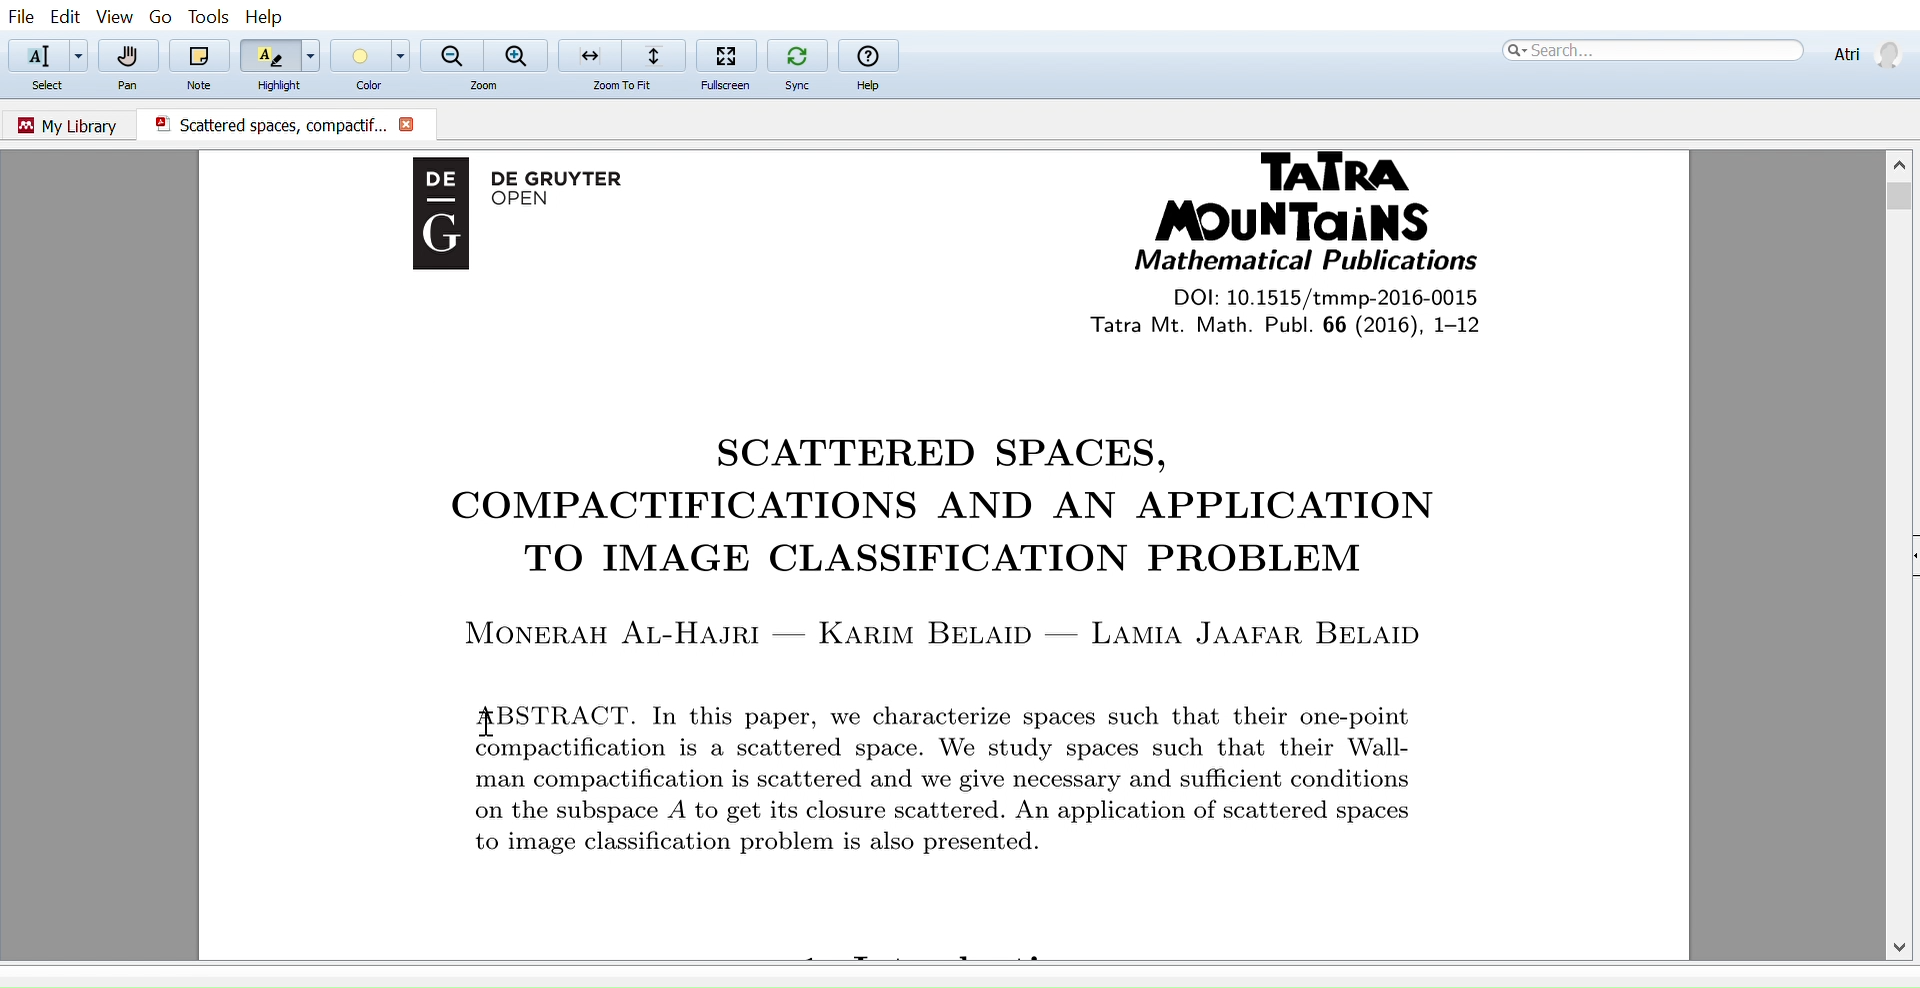 The width and height of the screenshot is (1920, 988). Describe the element at coordinates (489, 721) in the screenshot. I see `Cursor` at that location.